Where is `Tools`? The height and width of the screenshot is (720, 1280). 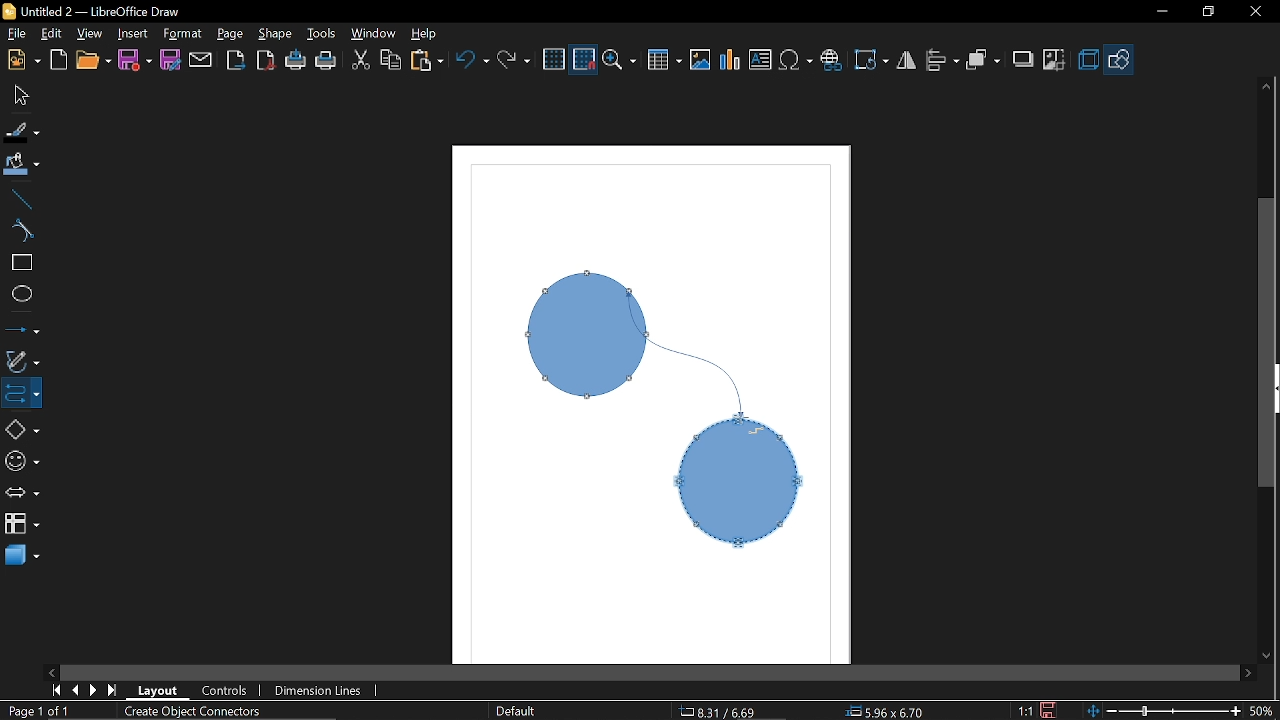
Tools is located at coordinates (323, 35).